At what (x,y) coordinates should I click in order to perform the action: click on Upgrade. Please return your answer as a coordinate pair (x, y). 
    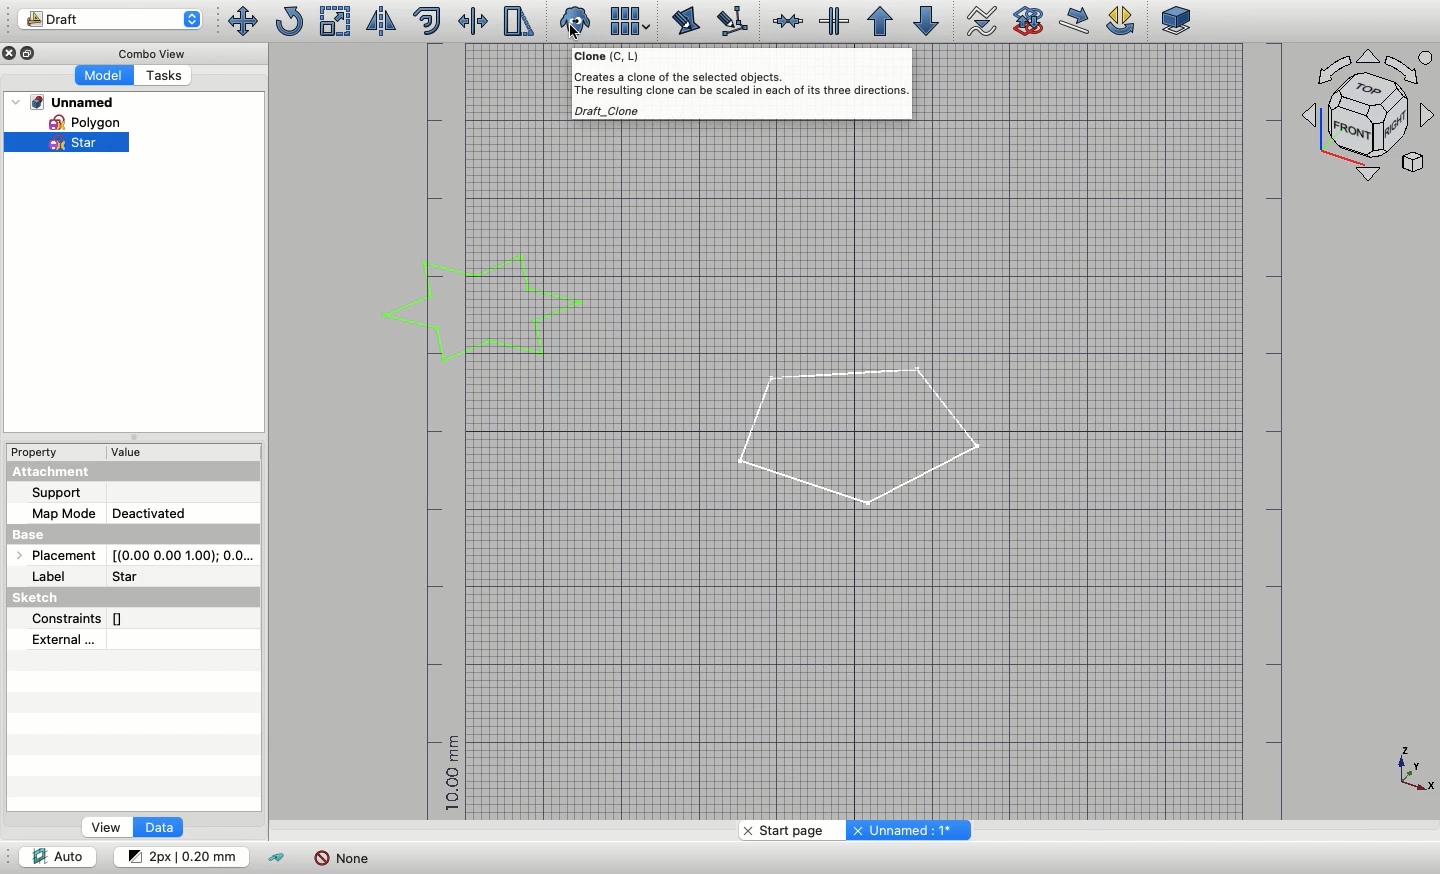
    Looking at the image, I should click on (880, 22).